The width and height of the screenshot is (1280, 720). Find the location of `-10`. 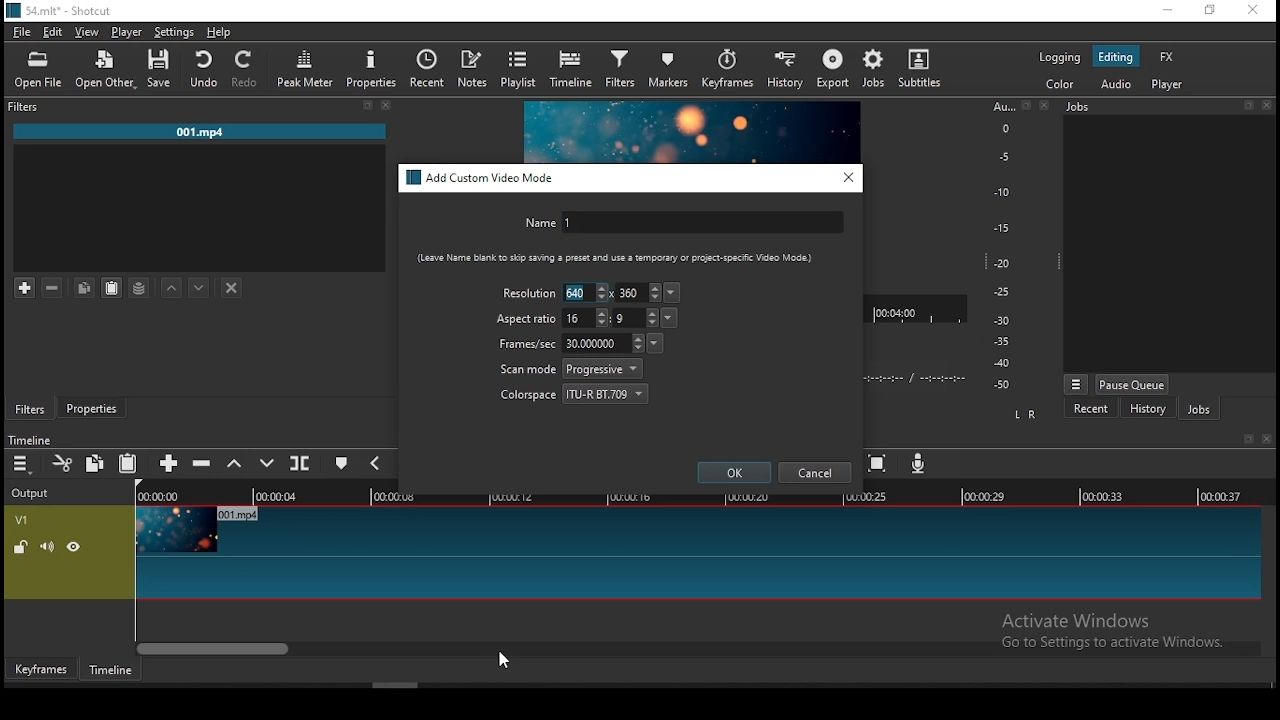

-10 is located at coordinates (1000, 192).